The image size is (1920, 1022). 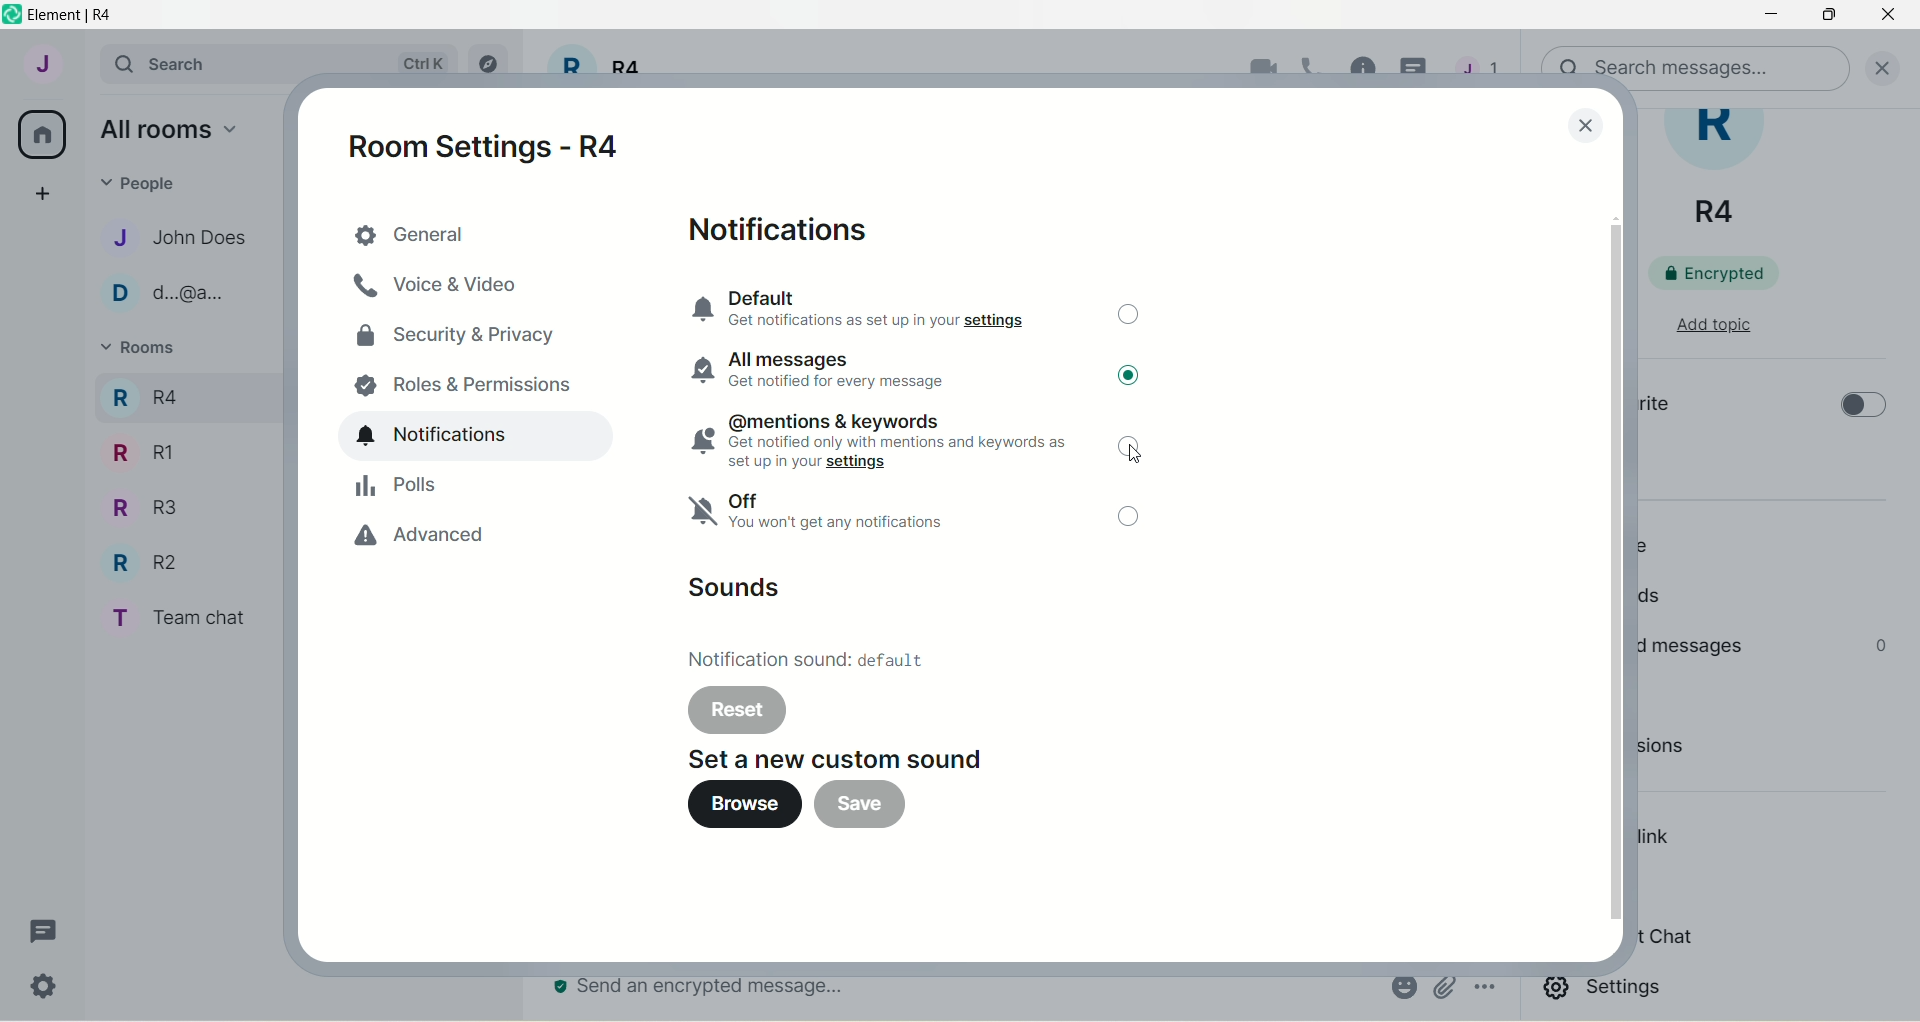 What do you see at coordinates (12, 15) in the screenshot?
I see `logo` at bounding box center [12, 15].